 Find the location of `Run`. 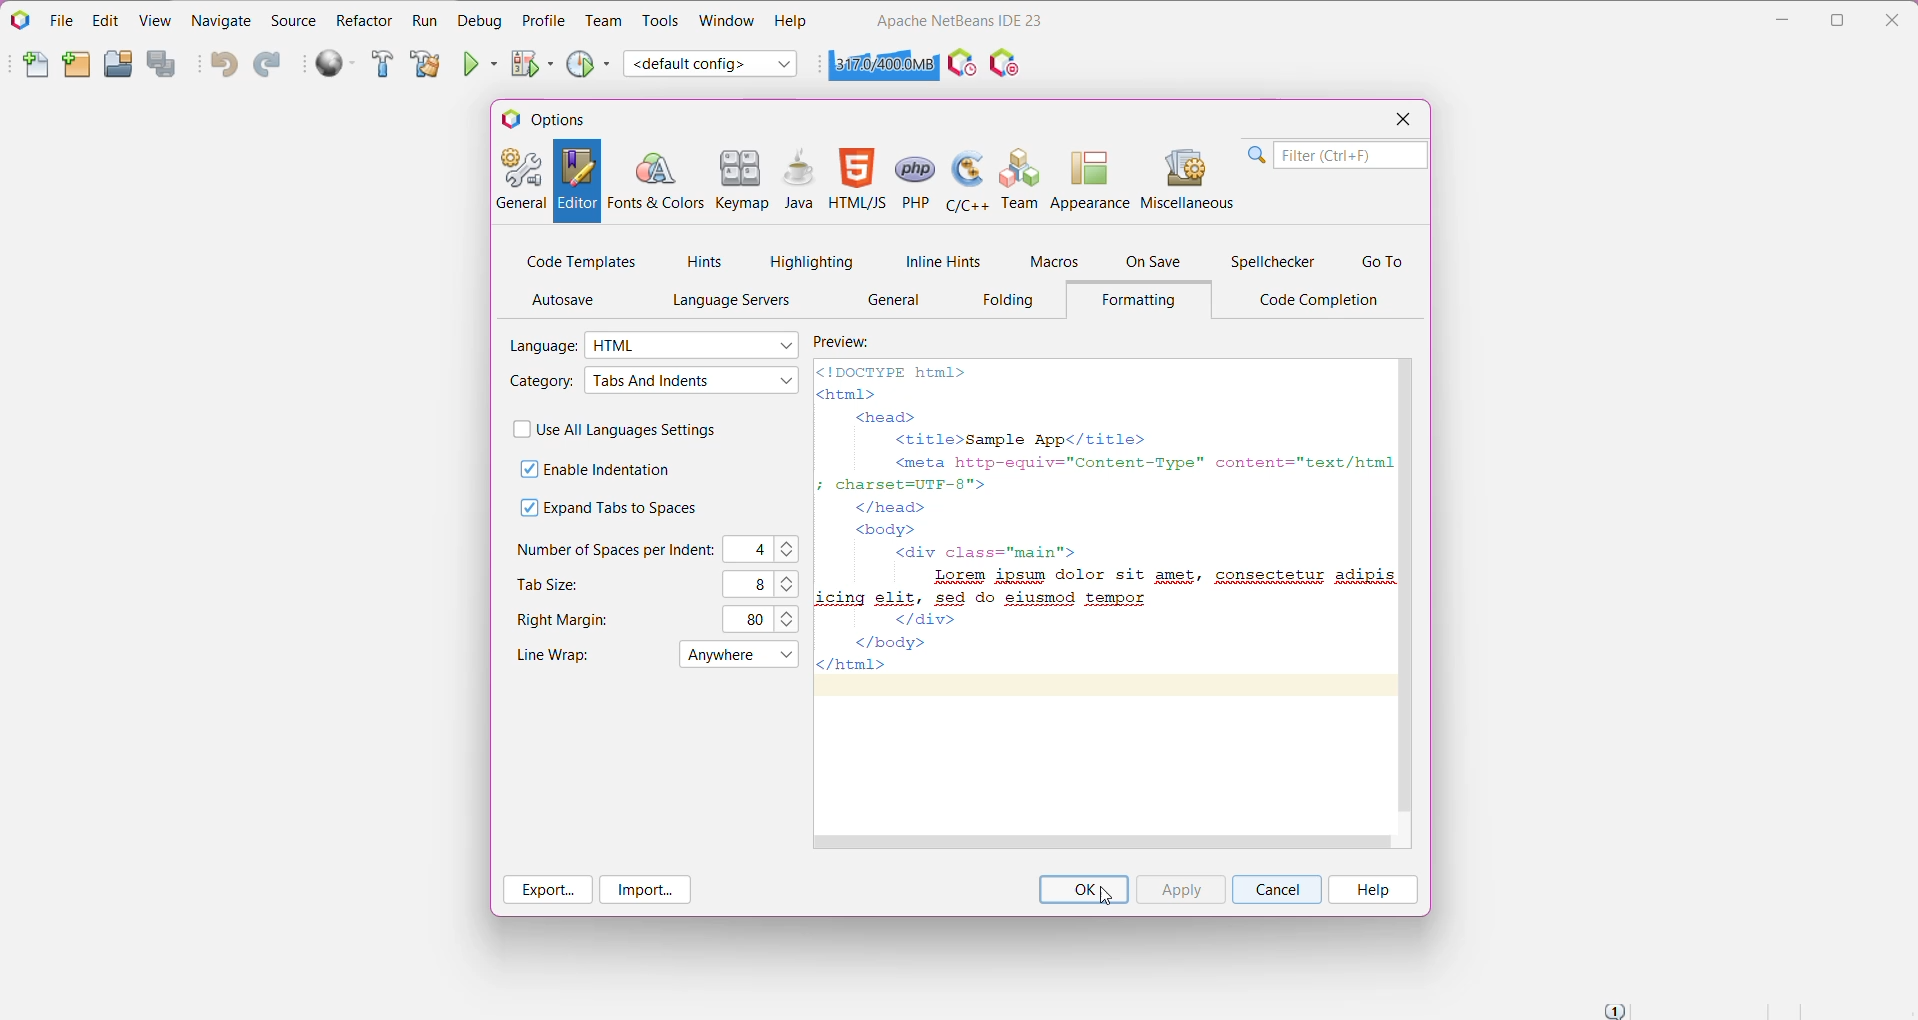

Run is located at coordinates (424, 22).